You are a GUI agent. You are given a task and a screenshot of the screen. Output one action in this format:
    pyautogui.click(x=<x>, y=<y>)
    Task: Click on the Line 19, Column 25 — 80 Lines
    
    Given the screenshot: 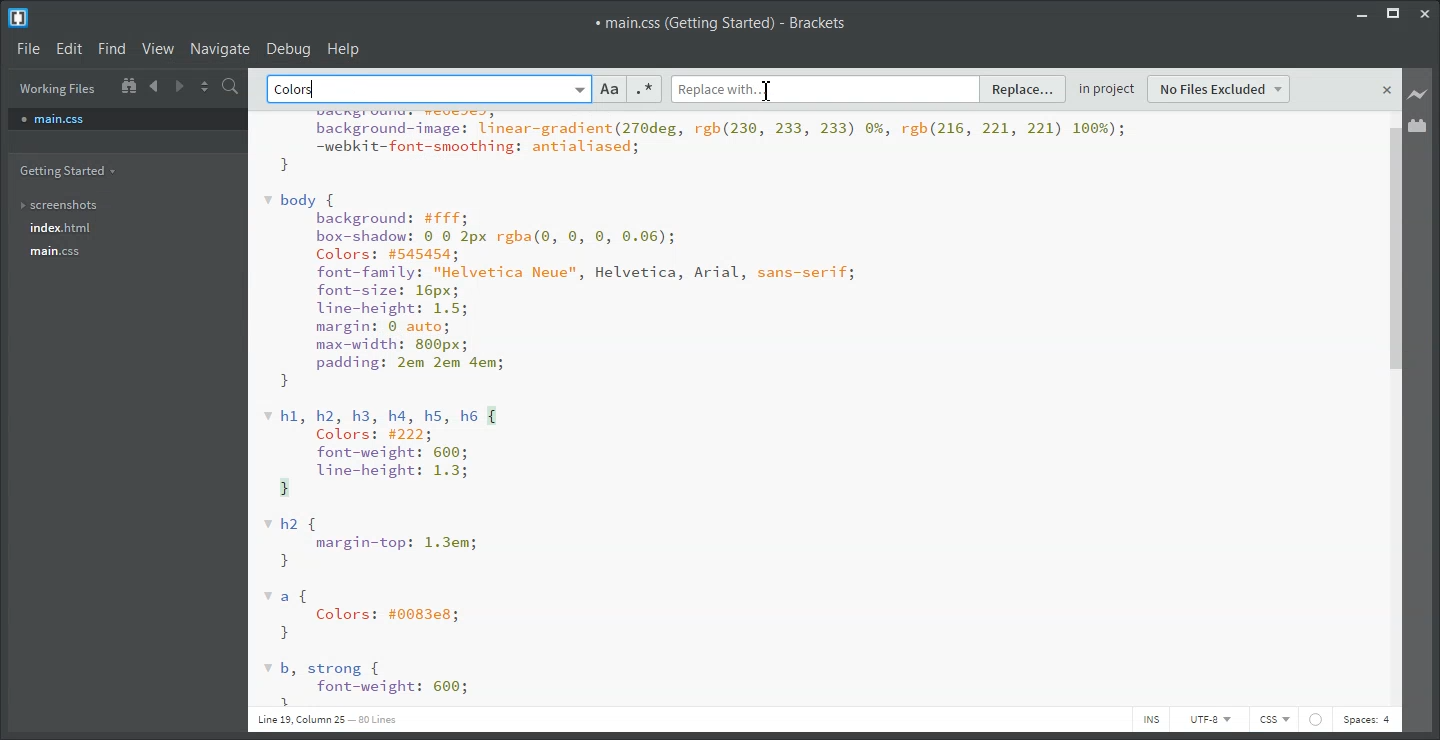 What is the action you would take?
    pyautogui.click(x=326, y=719)
    